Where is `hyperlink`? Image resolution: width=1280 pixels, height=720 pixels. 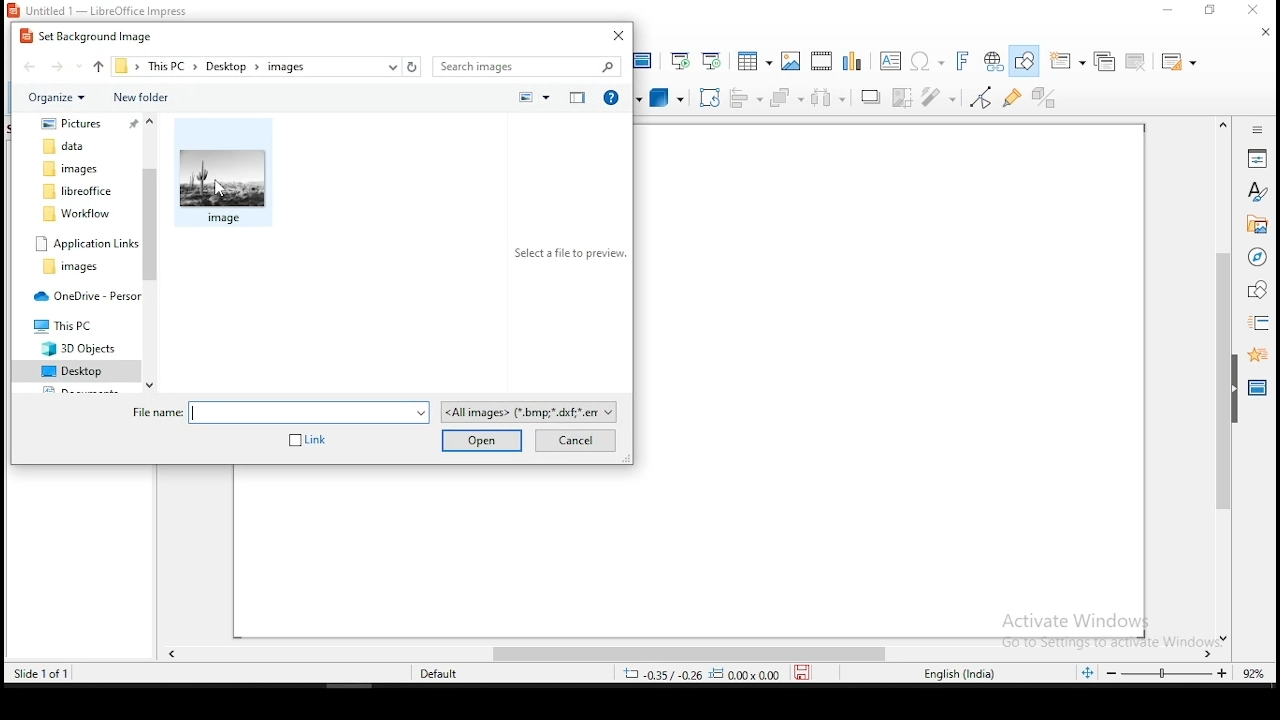
hyperlink is located at coordinates (993, 62).